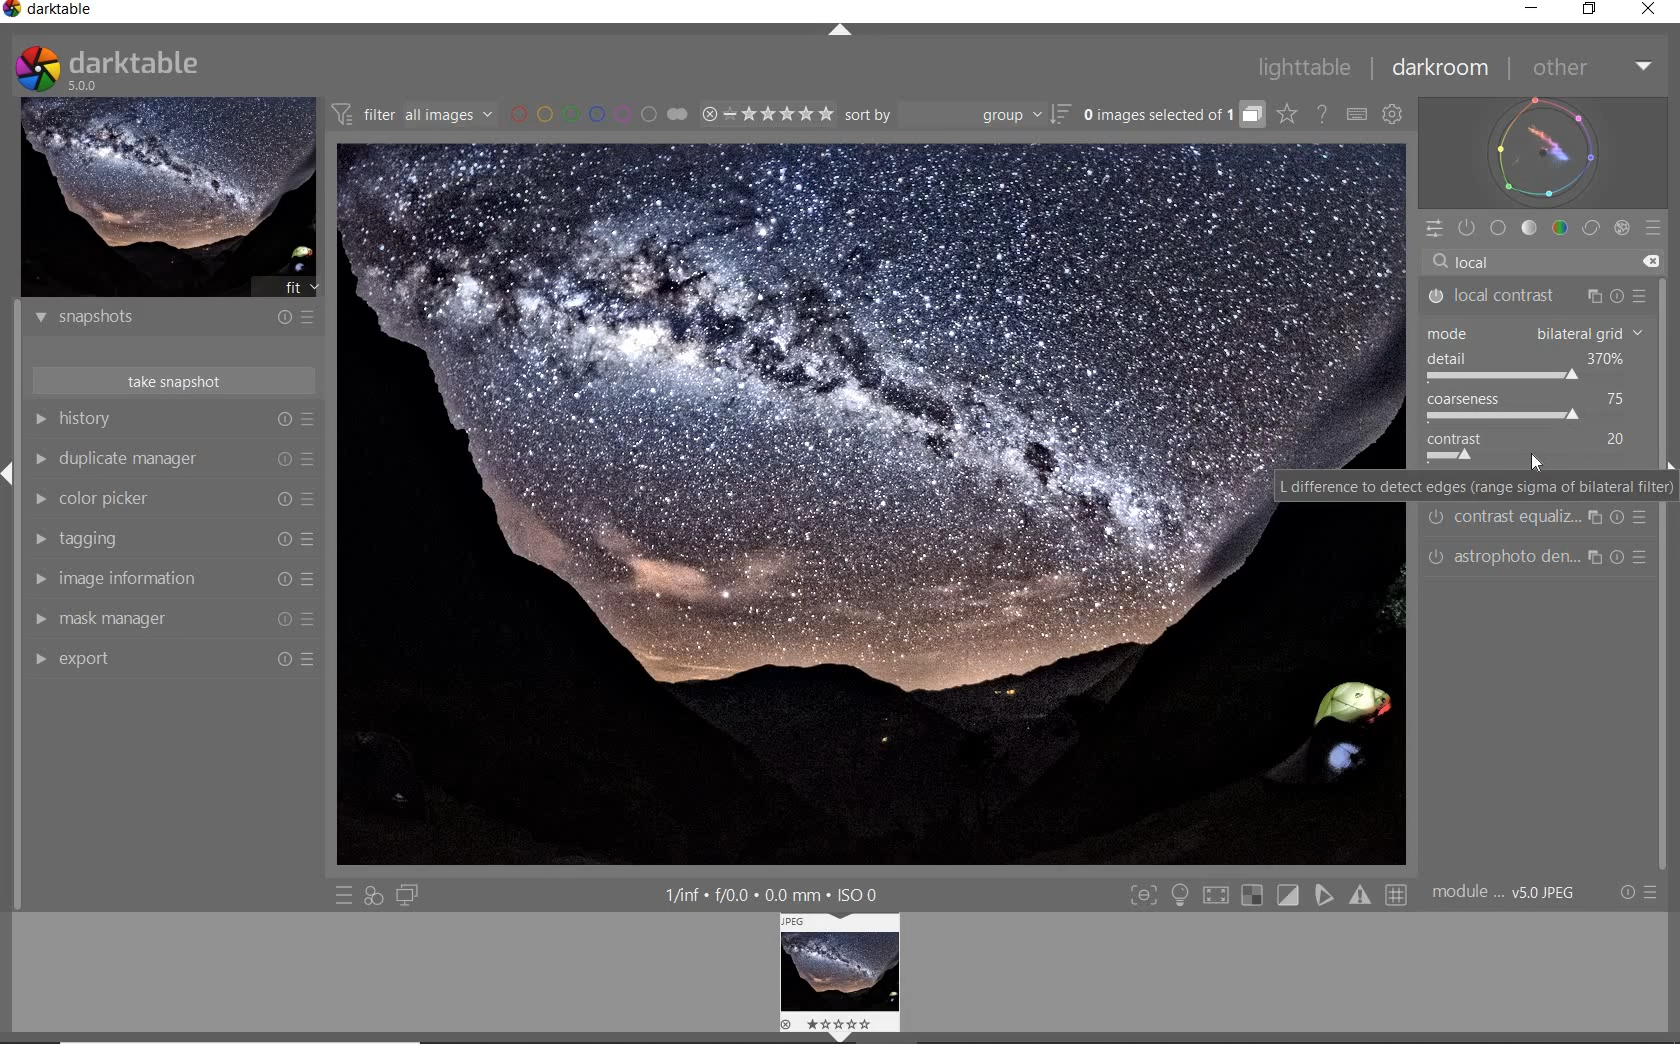 The image size is (1680, 1044). What do you see at coordinates (1506, 891) in the screenshot?
I see `Image info` at bounding box center [1506, 891].